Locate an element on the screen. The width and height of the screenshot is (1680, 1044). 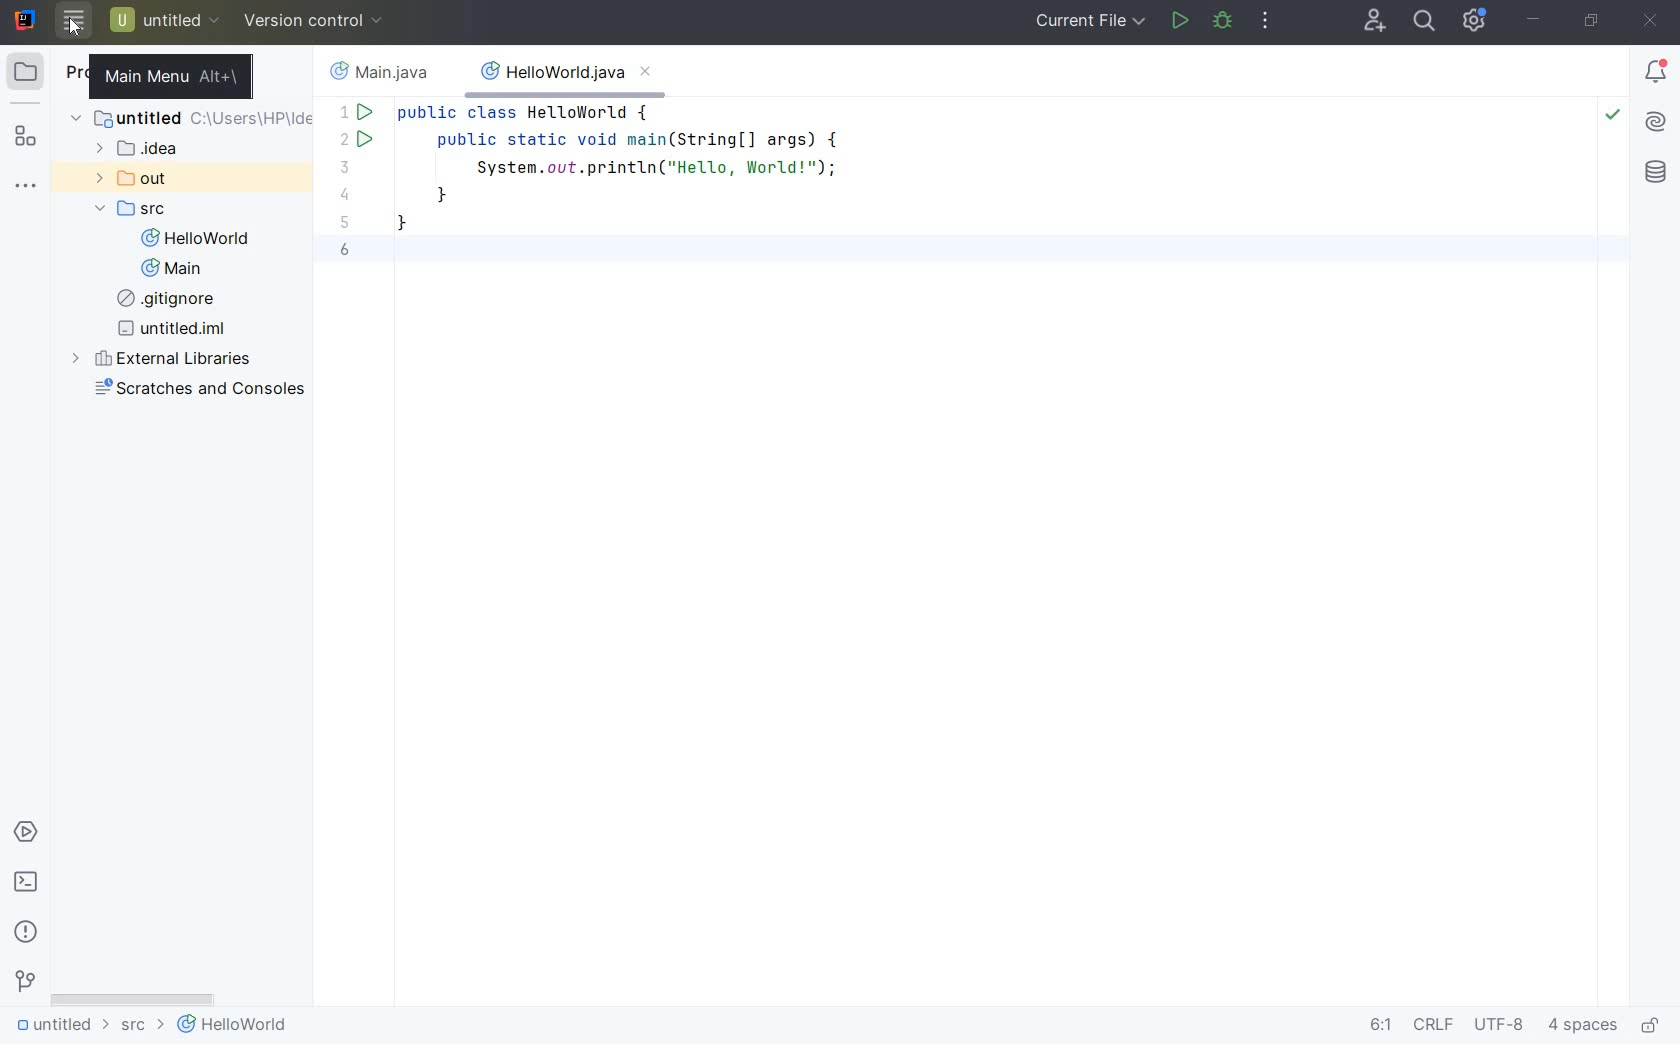
minimize is located at coordinates (1536, 21).